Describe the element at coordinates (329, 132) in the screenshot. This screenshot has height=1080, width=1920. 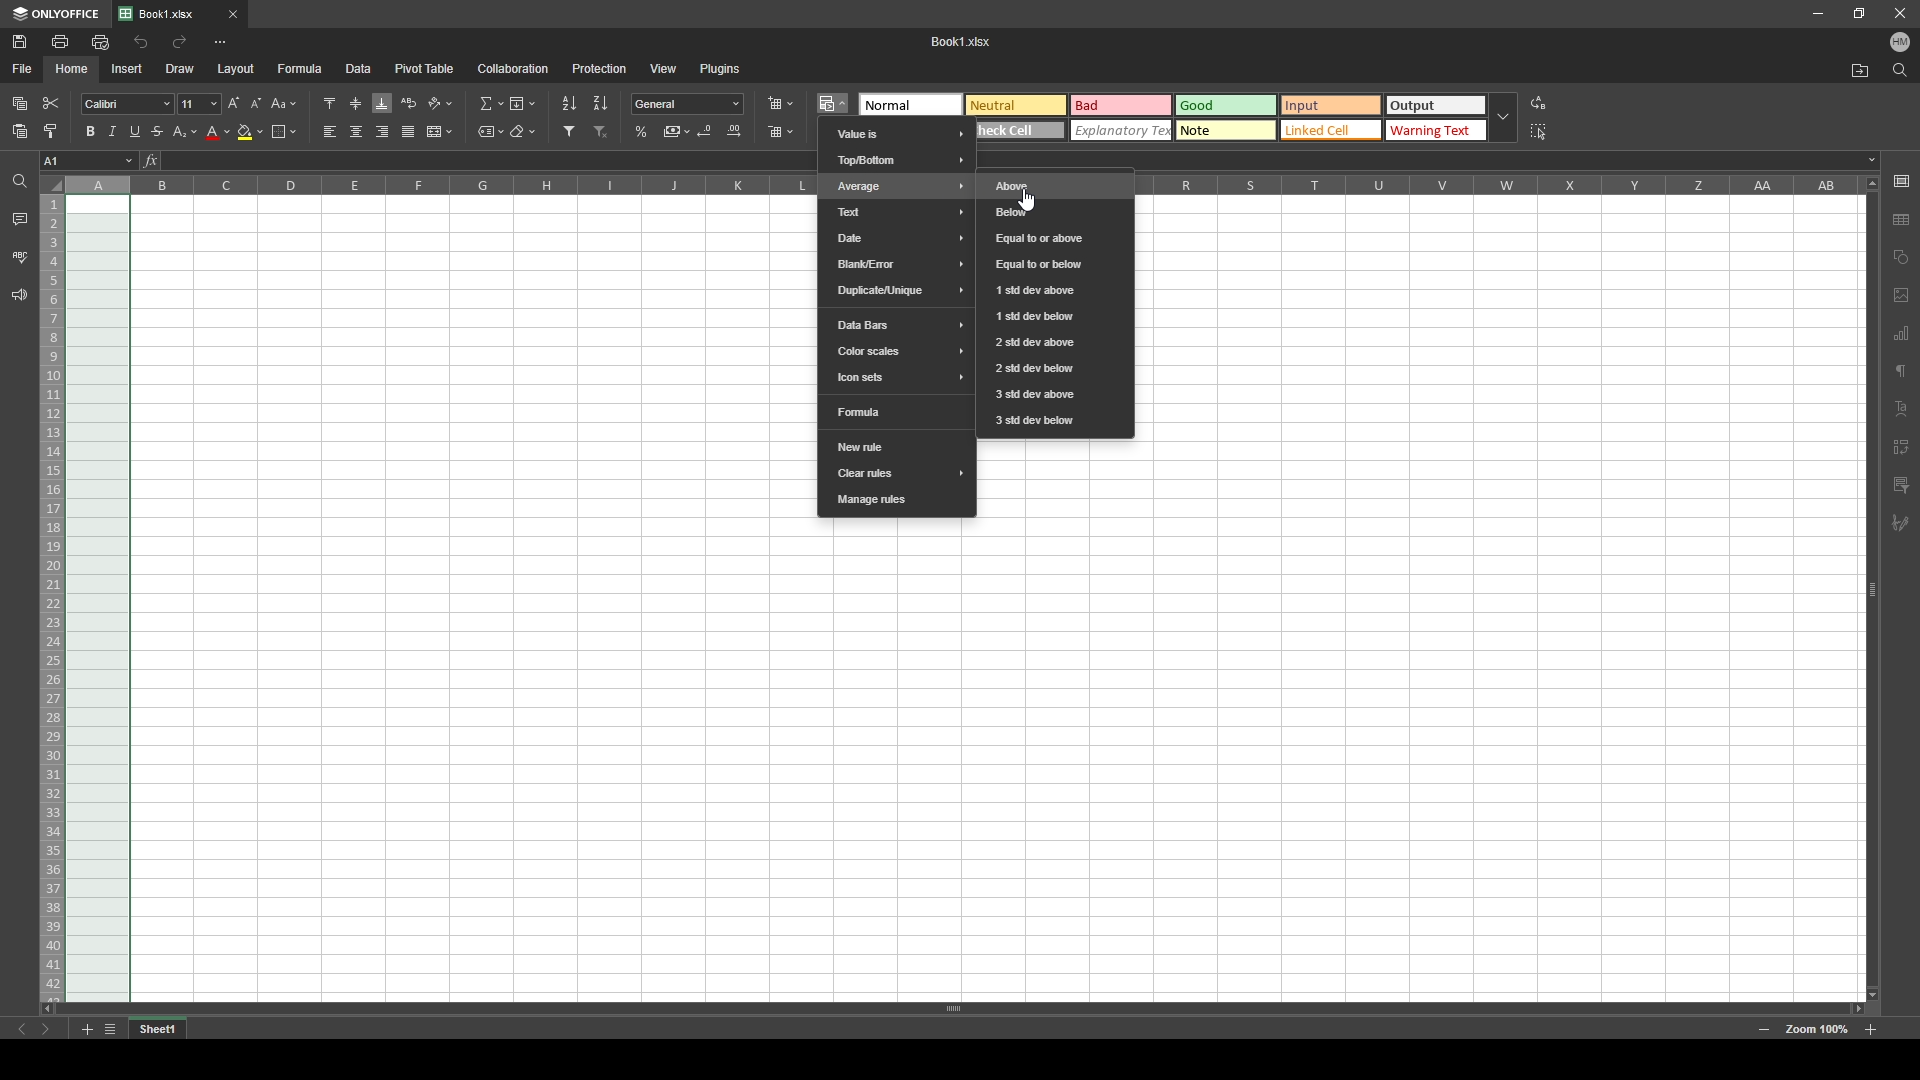
I see `align left` at that location.